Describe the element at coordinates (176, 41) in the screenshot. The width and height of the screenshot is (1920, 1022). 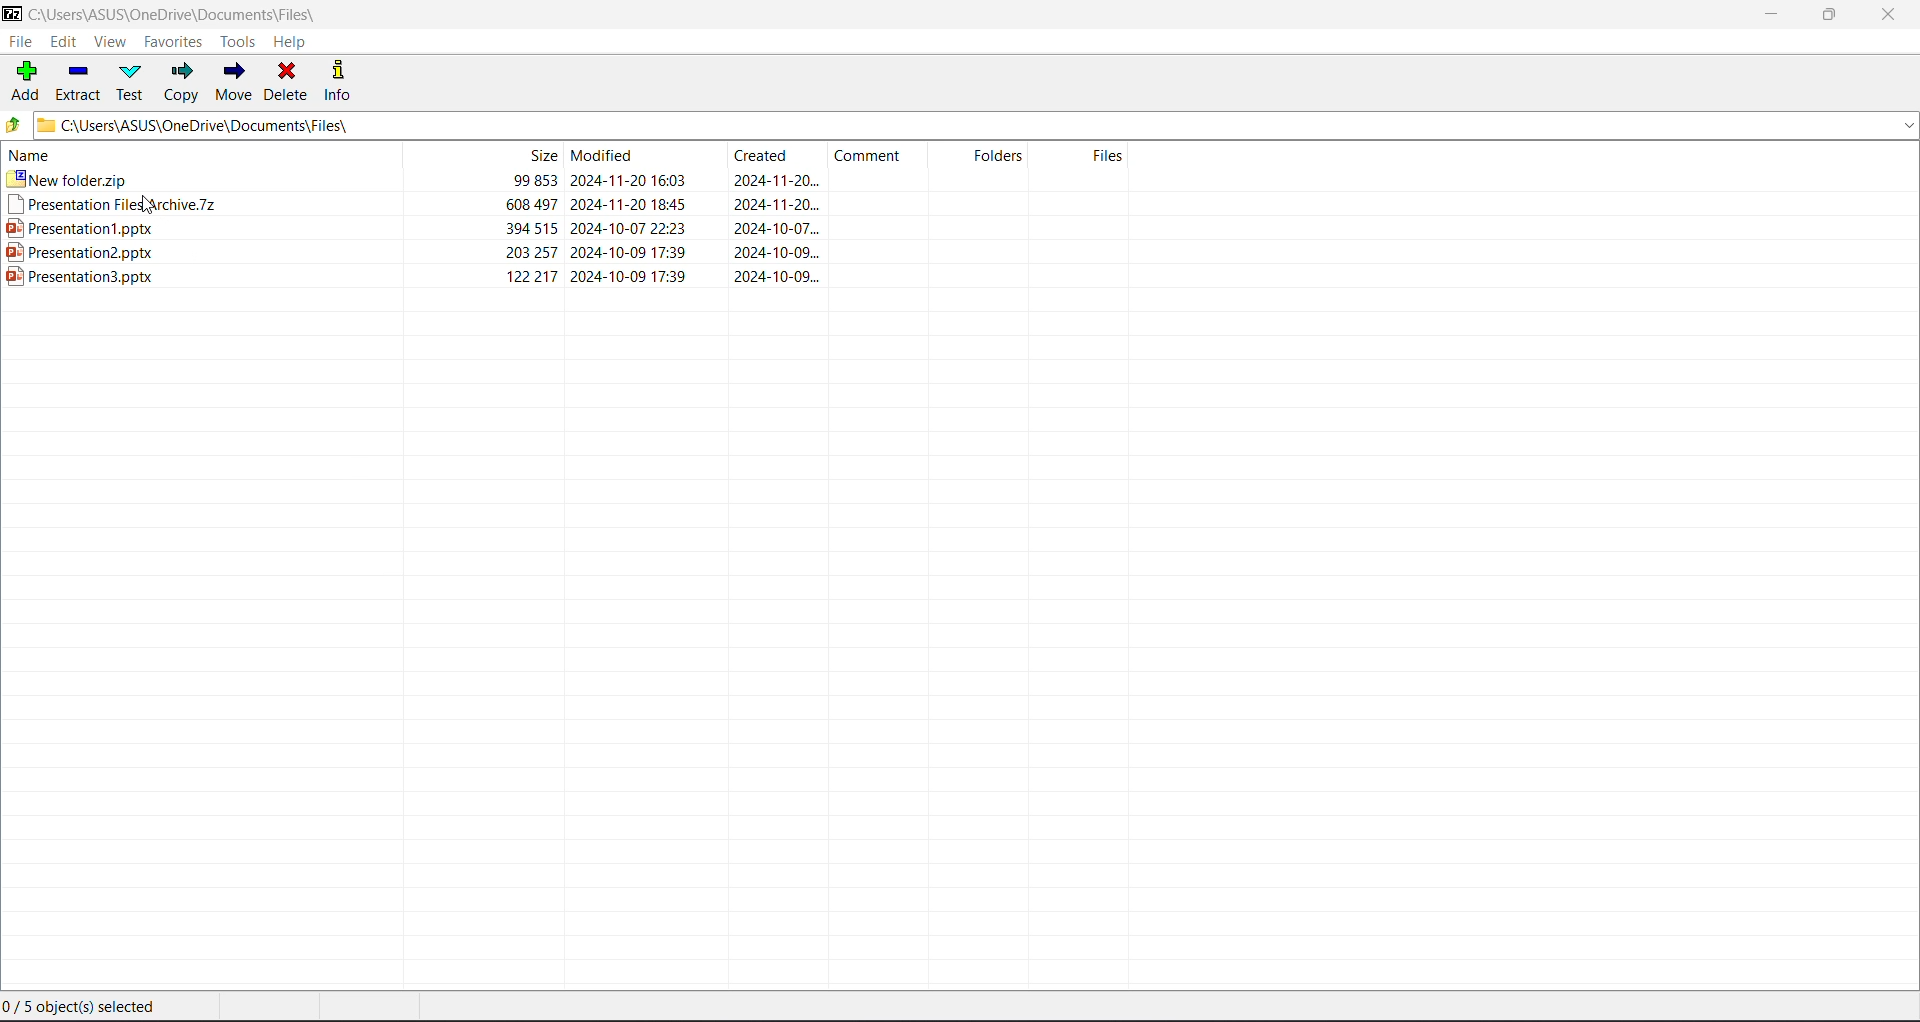
I see `Favorites` at that location.